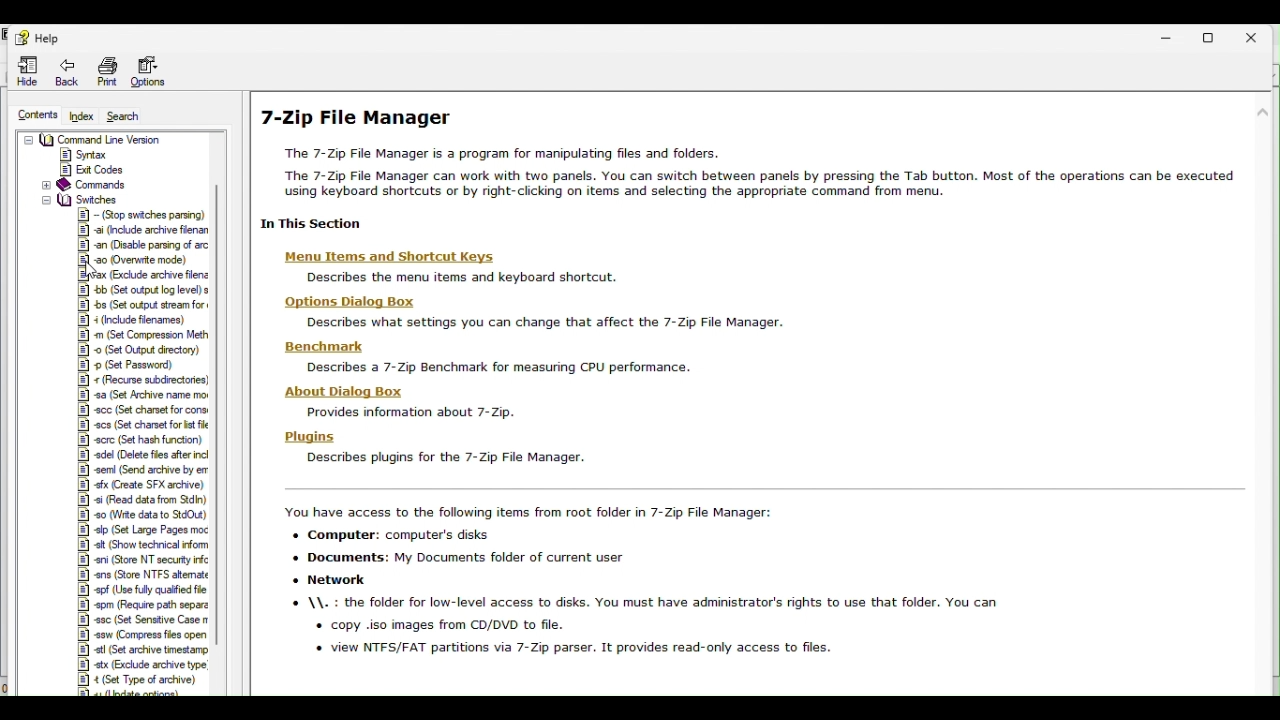  I want to click on Provides information about 7-Zip., so click(406, 413).